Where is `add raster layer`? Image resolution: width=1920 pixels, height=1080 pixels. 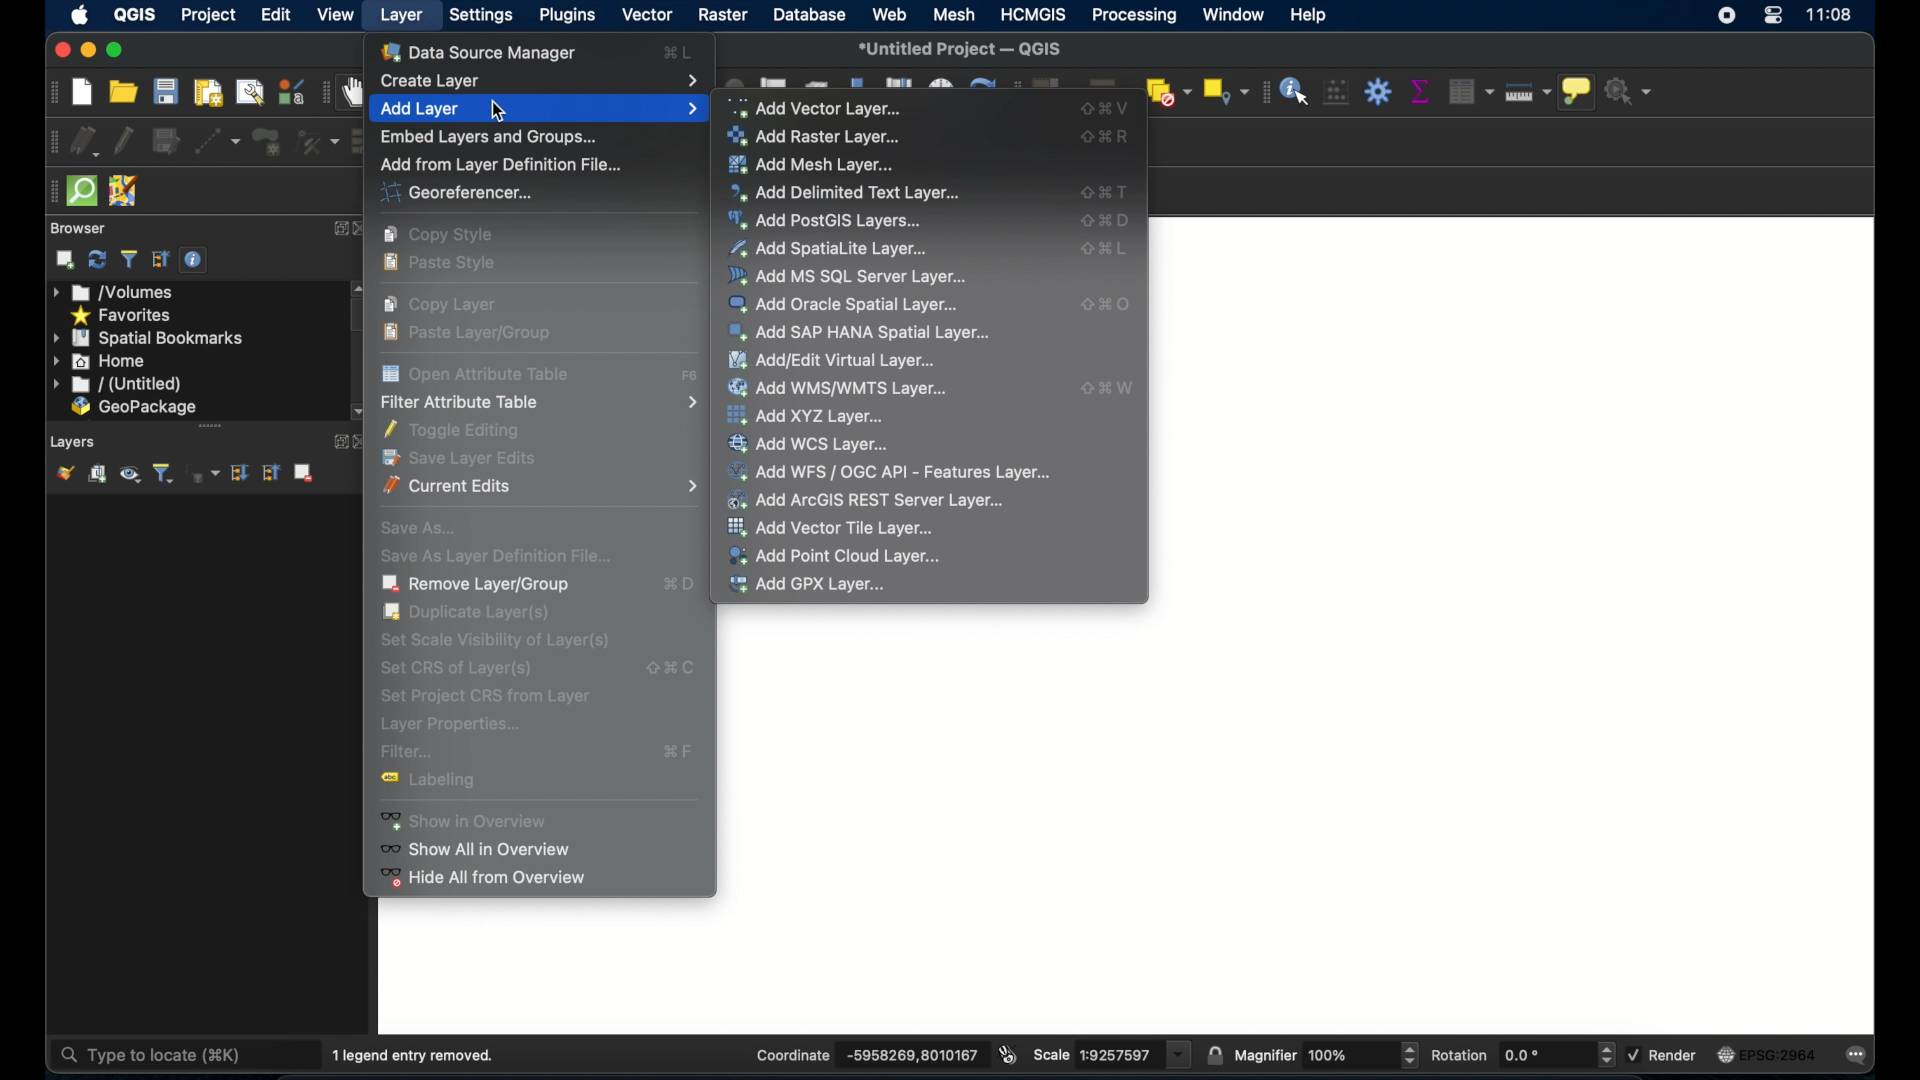
add raster layer is located at coordinates (1108, 137).